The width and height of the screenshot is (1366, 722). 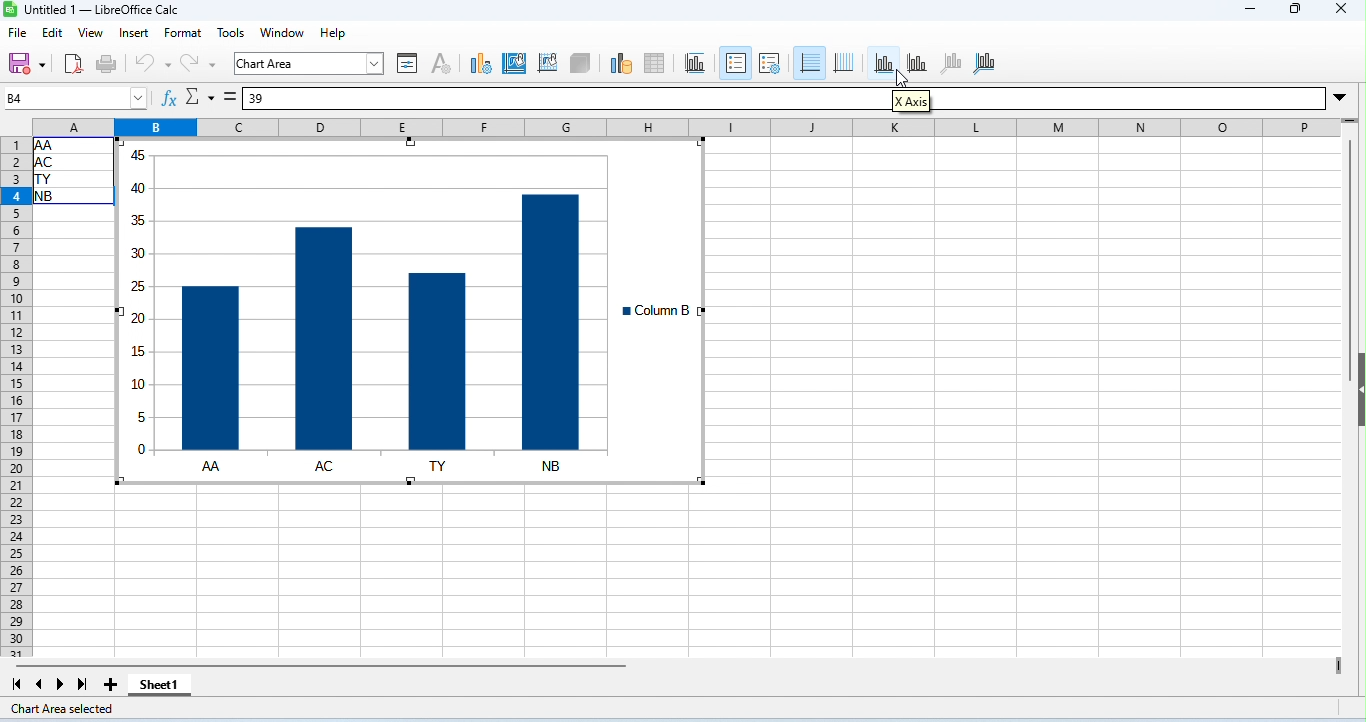 I want to click on chart wall, so click(x=547, y=62).